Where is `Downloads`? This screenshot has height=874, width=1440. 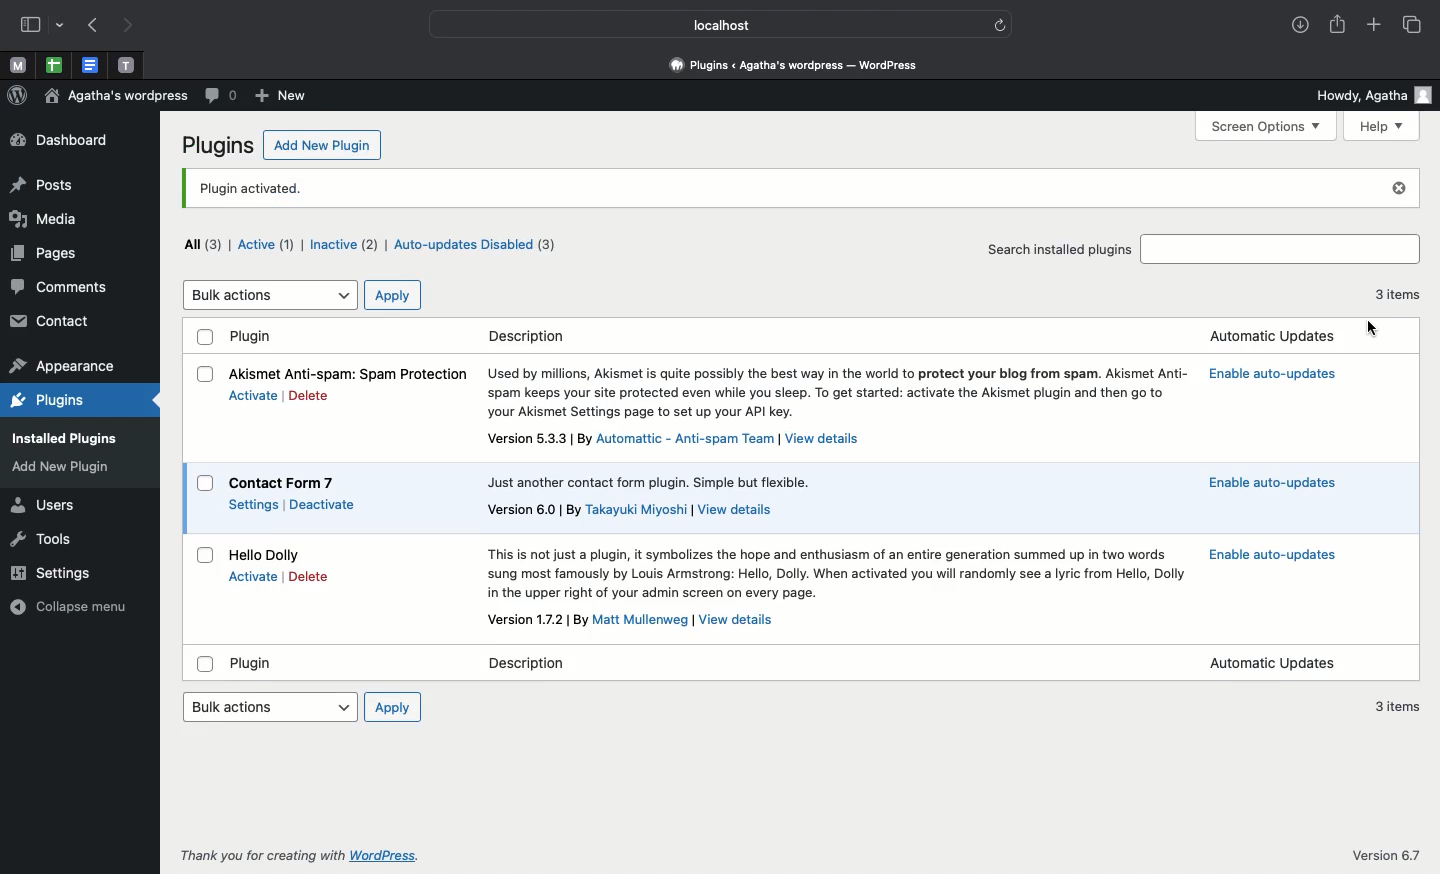 Downloads is located at coordinates (1297, 27).